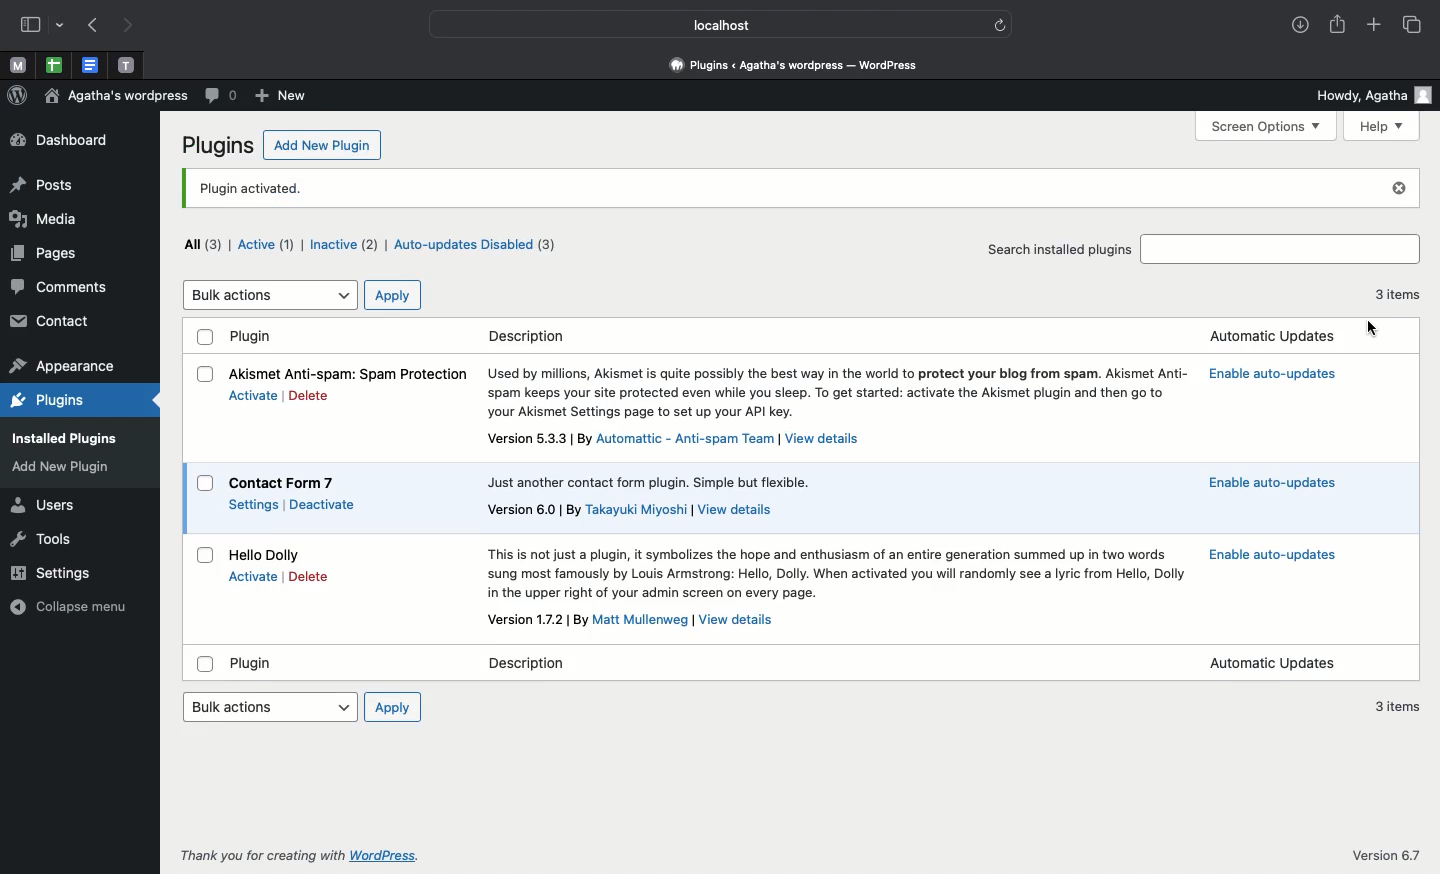  I want to click on Apply, so click(393, 706).